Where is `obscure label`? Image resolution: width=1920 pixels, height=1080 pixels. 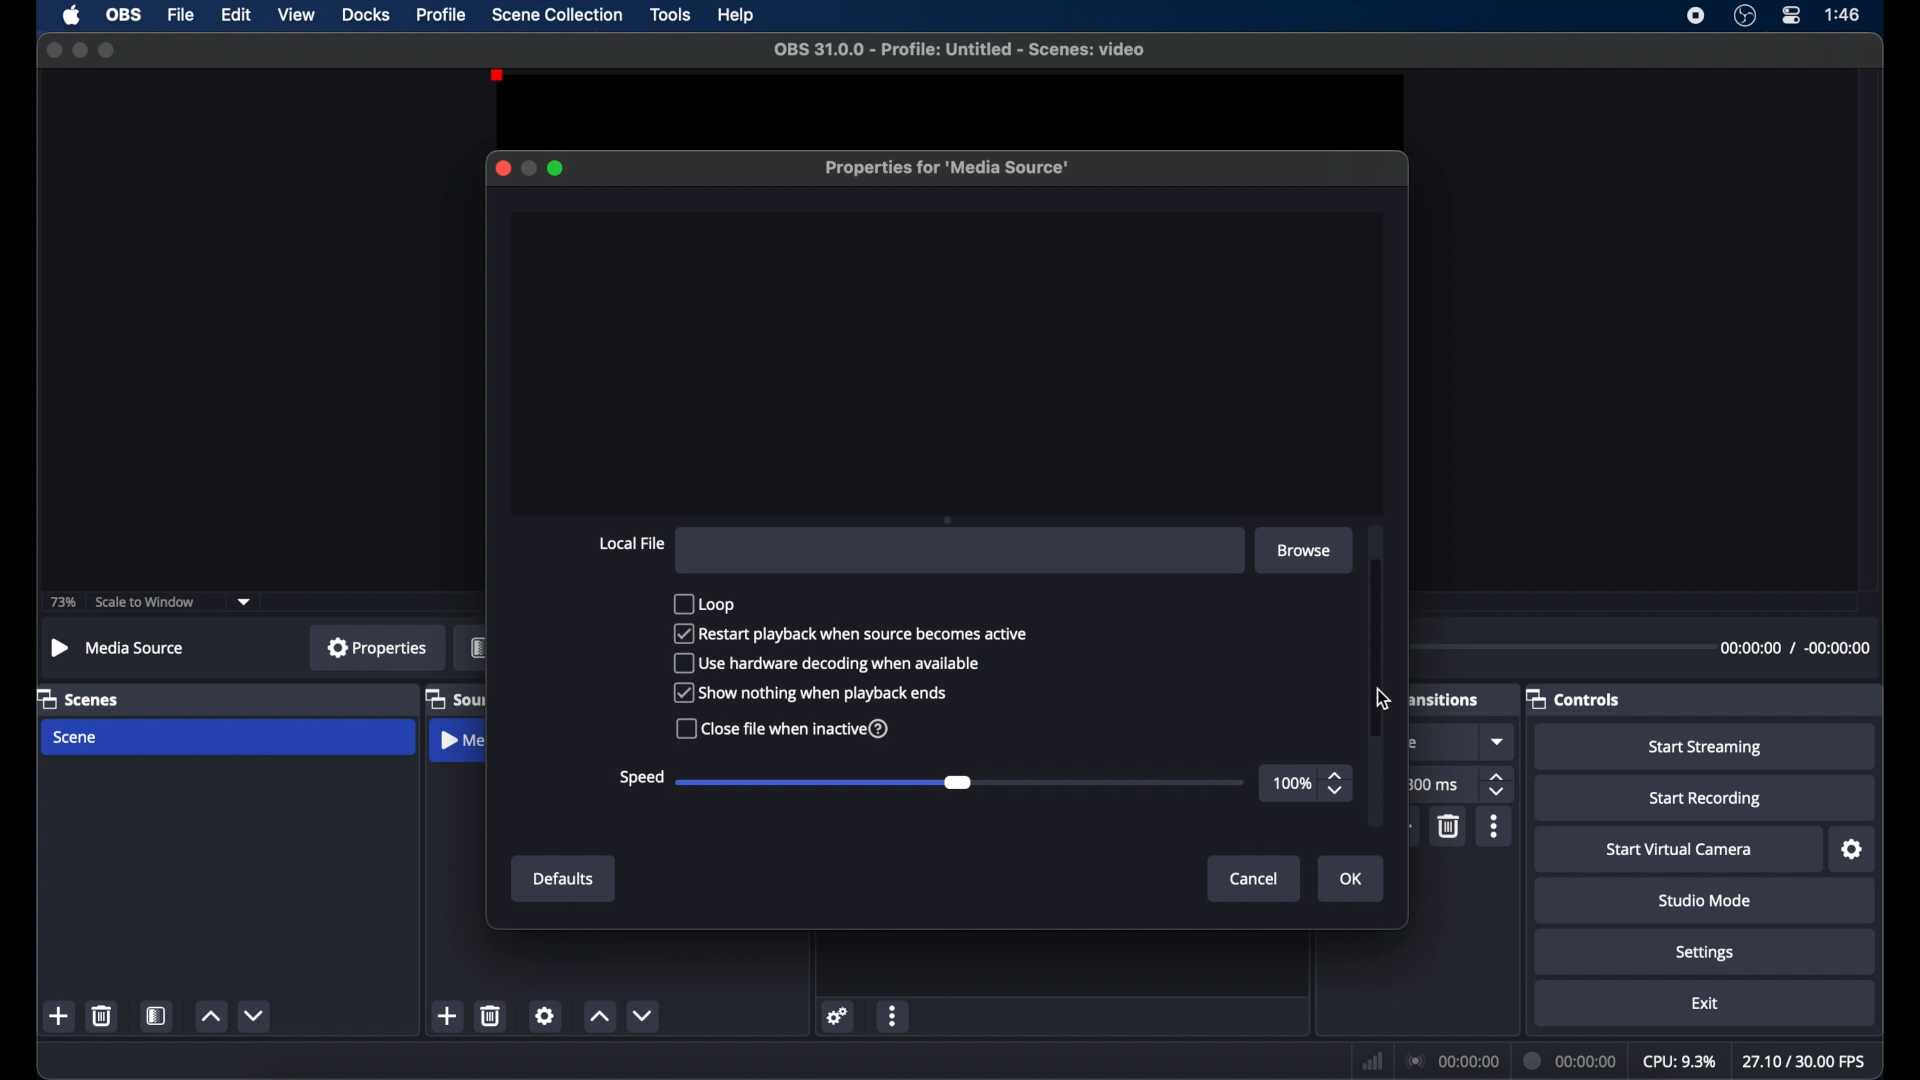 obscure label is located at coordinates (1445, 697).